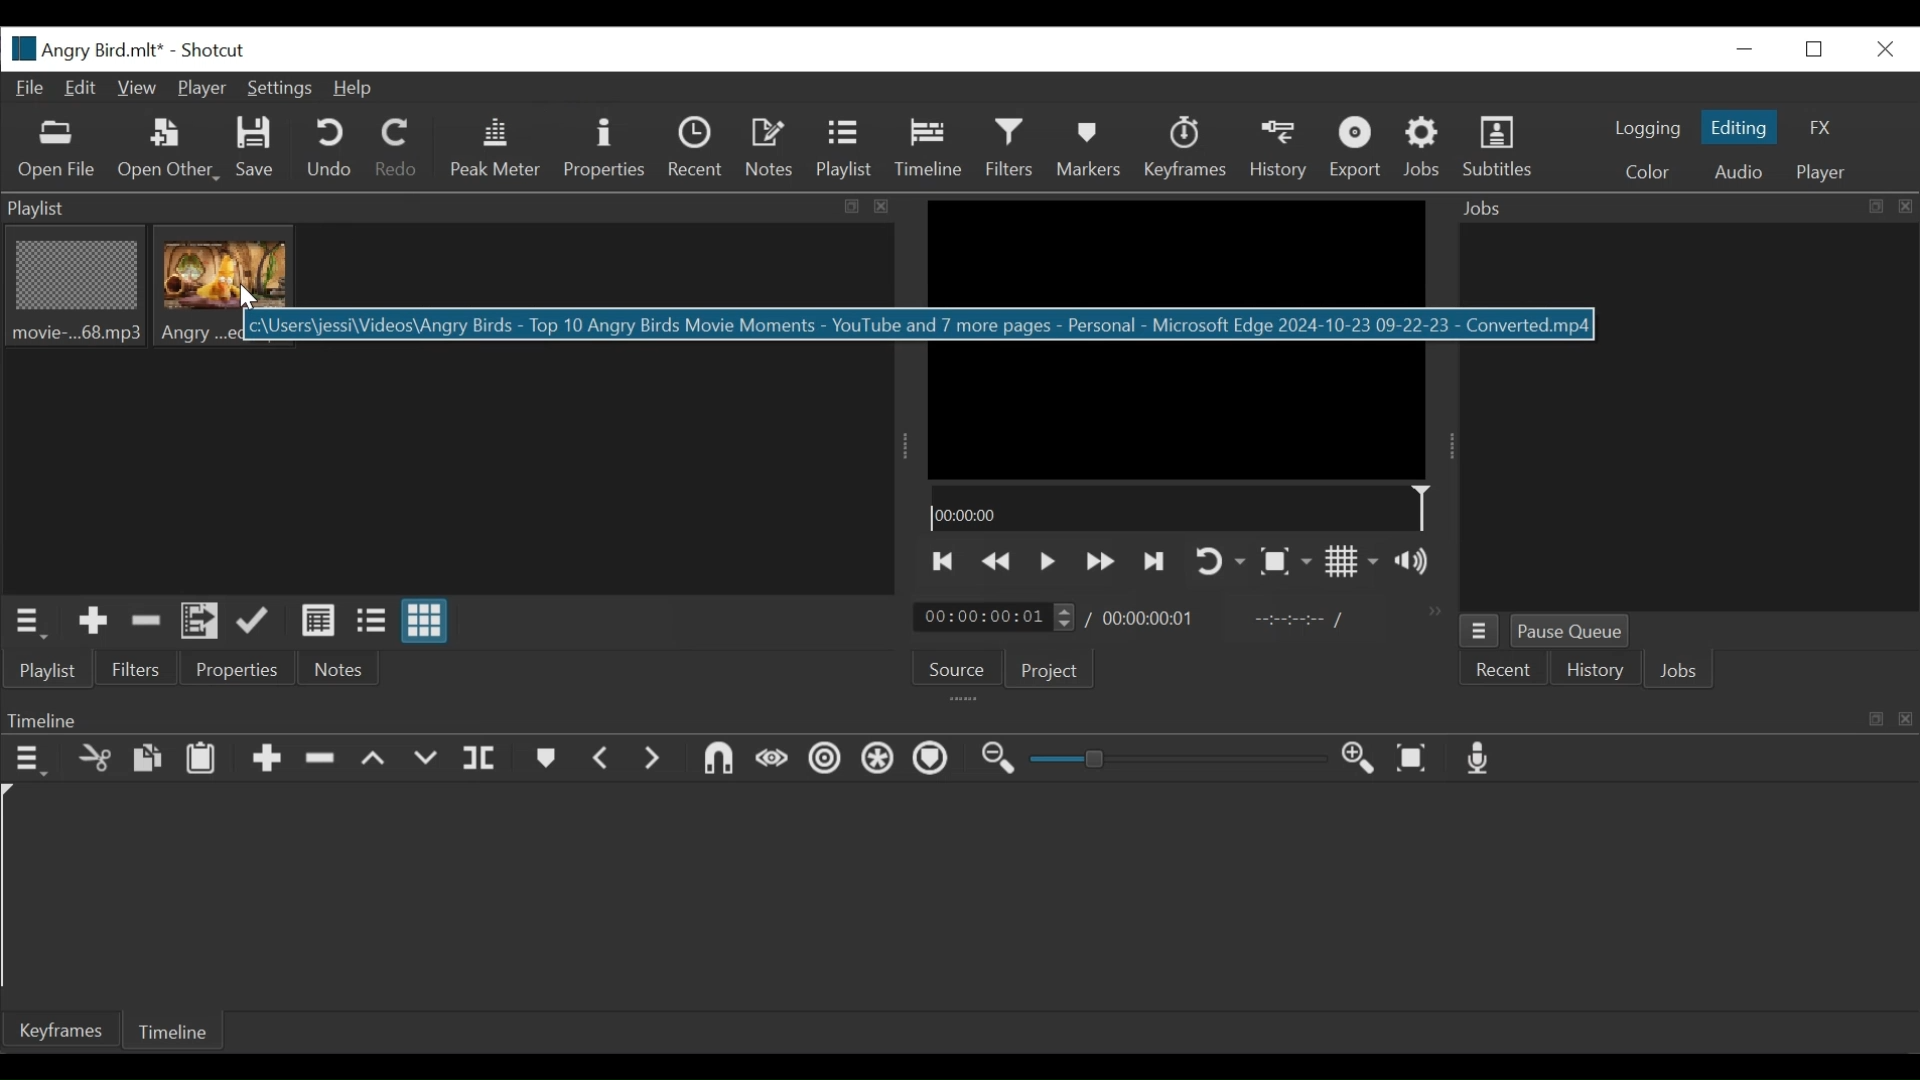 The width and height of the screenshot is (1920, 1080). Describe the element at coordinates (1099, 563) in the screenshot. I see `Play quickly forward` at that location.